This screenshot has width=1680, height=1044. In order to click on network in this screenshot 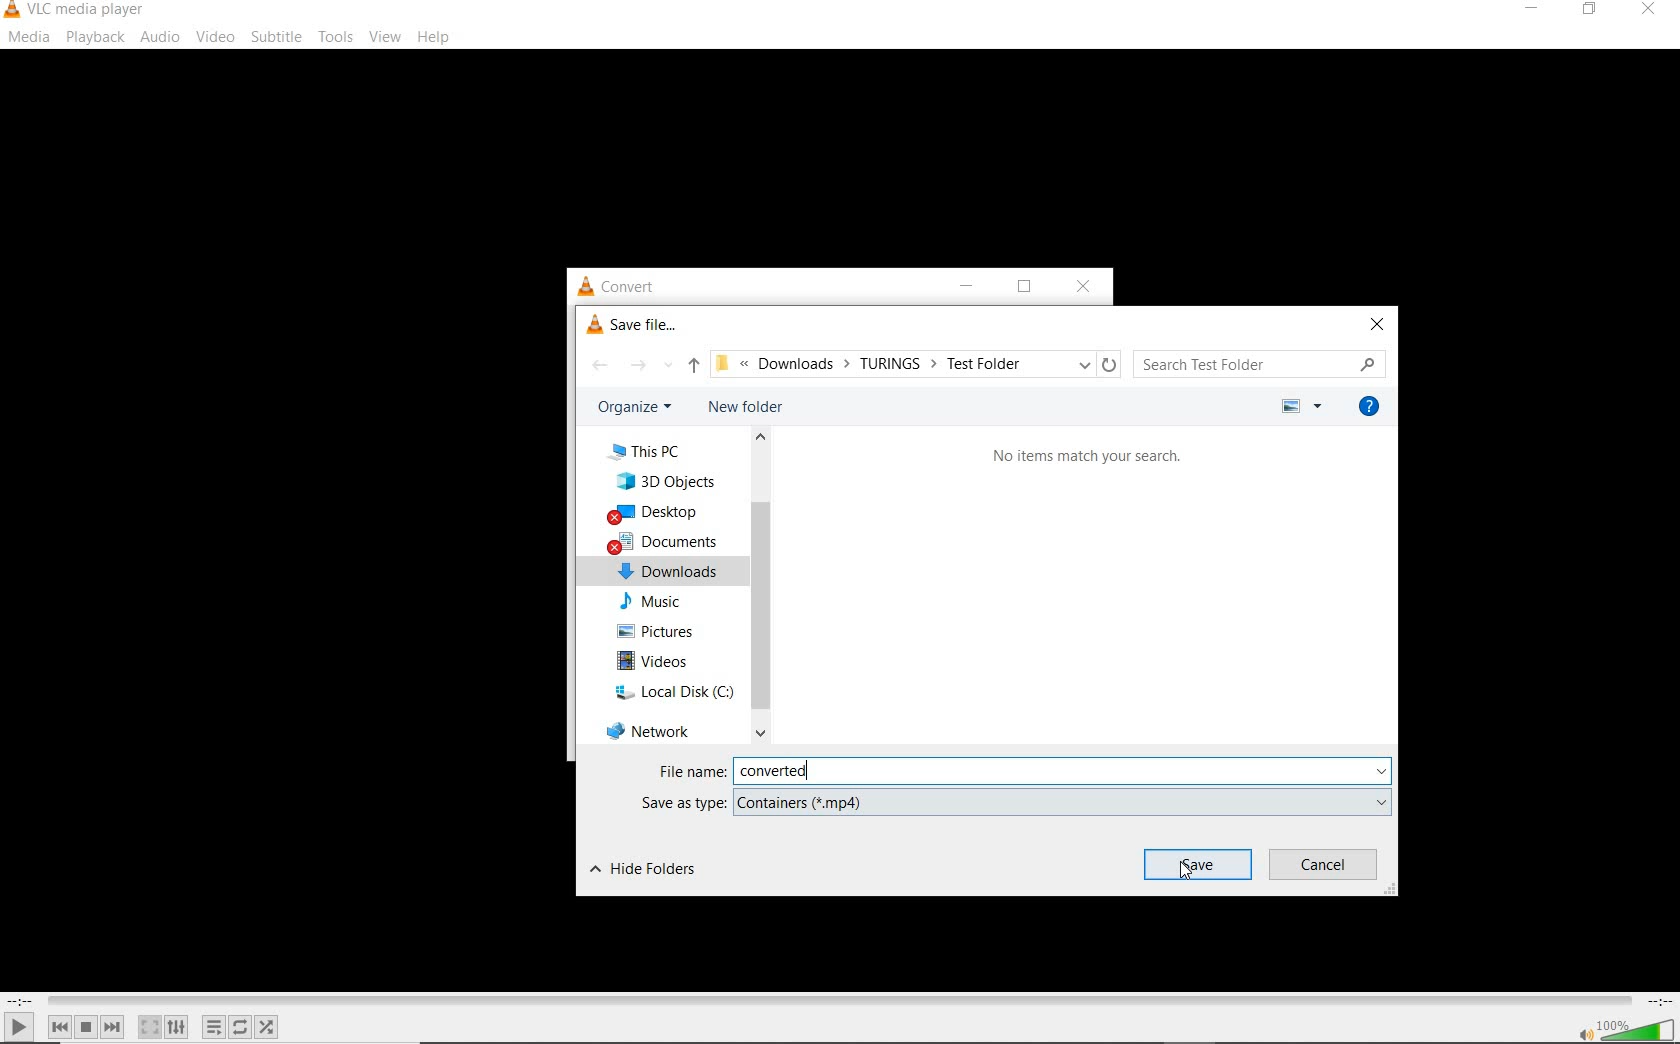, I will do `click(649, 729)`.